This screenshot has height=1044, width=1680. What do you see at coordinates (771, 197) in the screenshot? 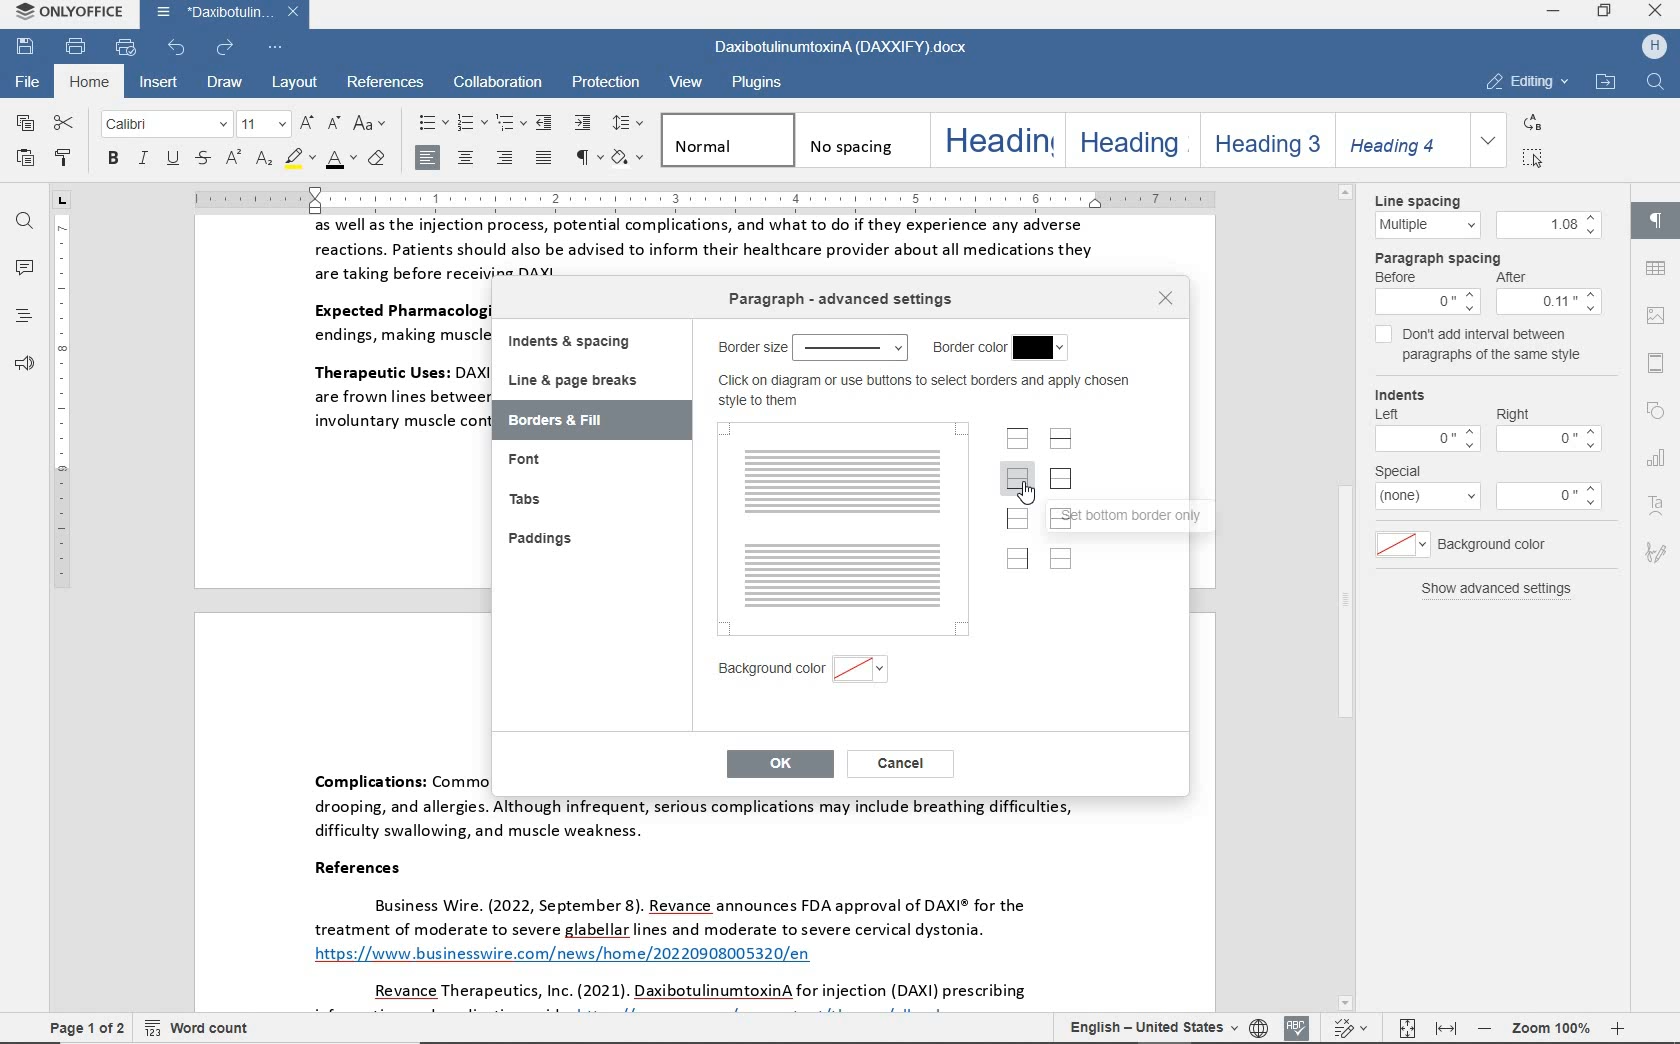
I see `ruler` at bounding box center [771, 197].